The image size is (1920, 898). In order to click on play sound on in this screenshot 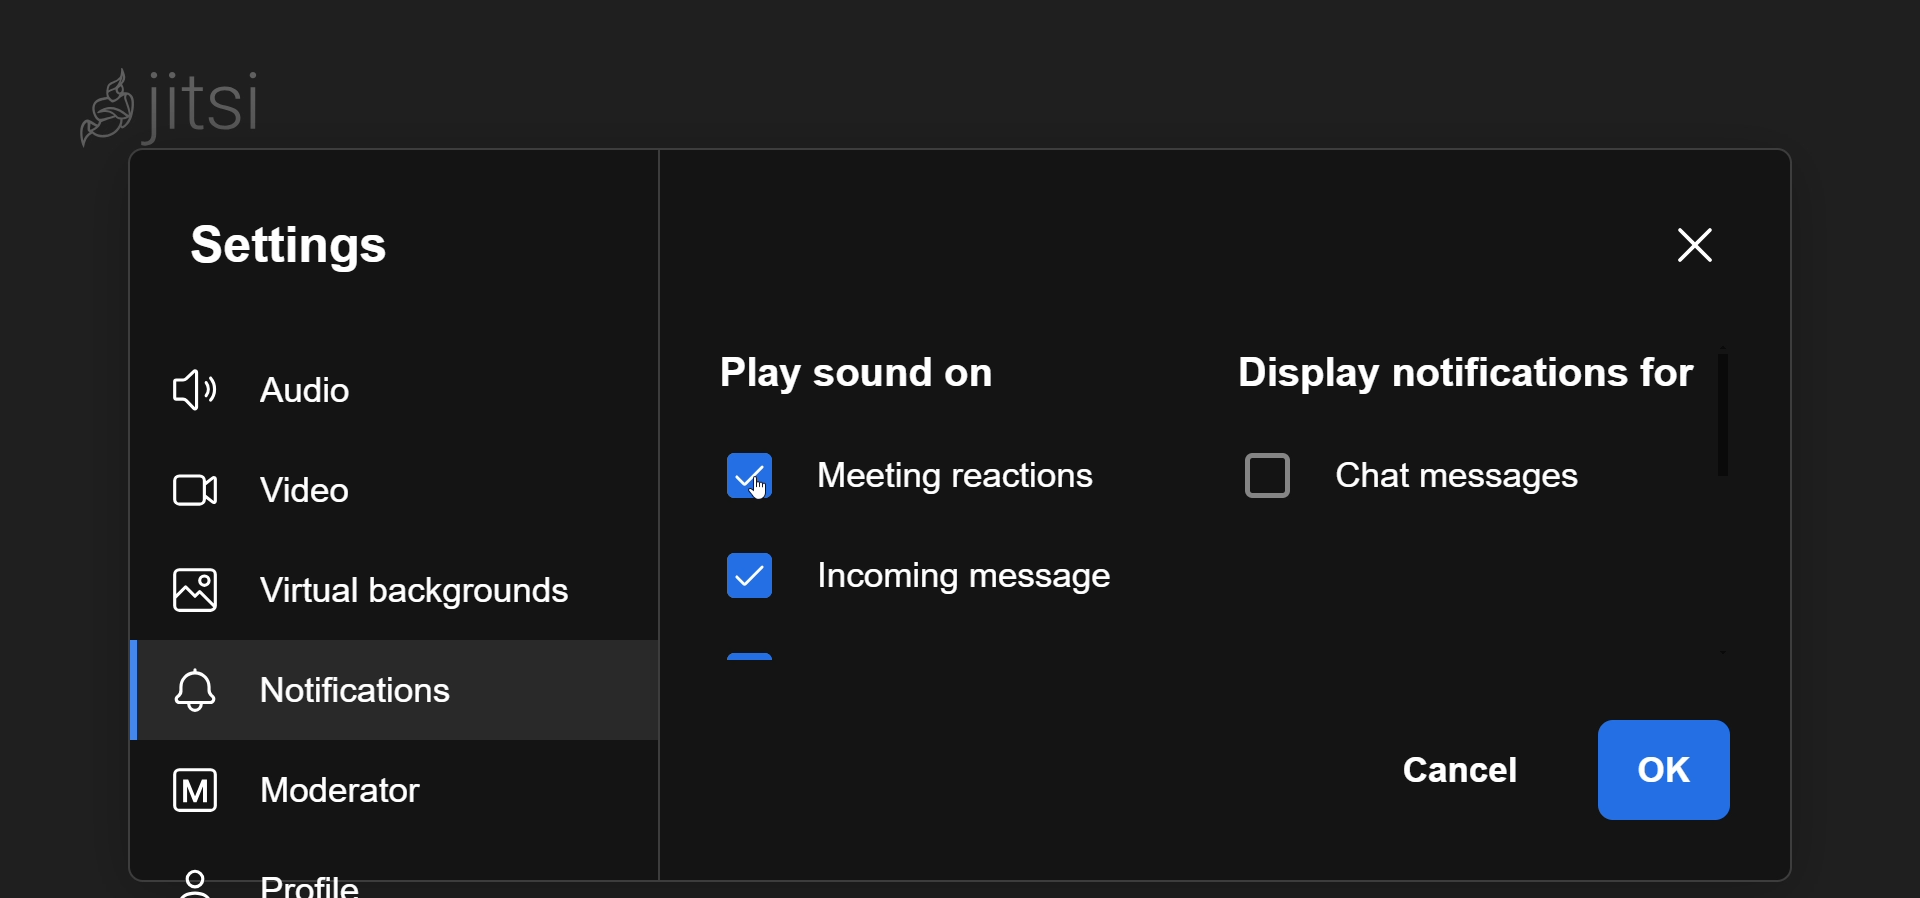, I will do `click(857, 379)`.